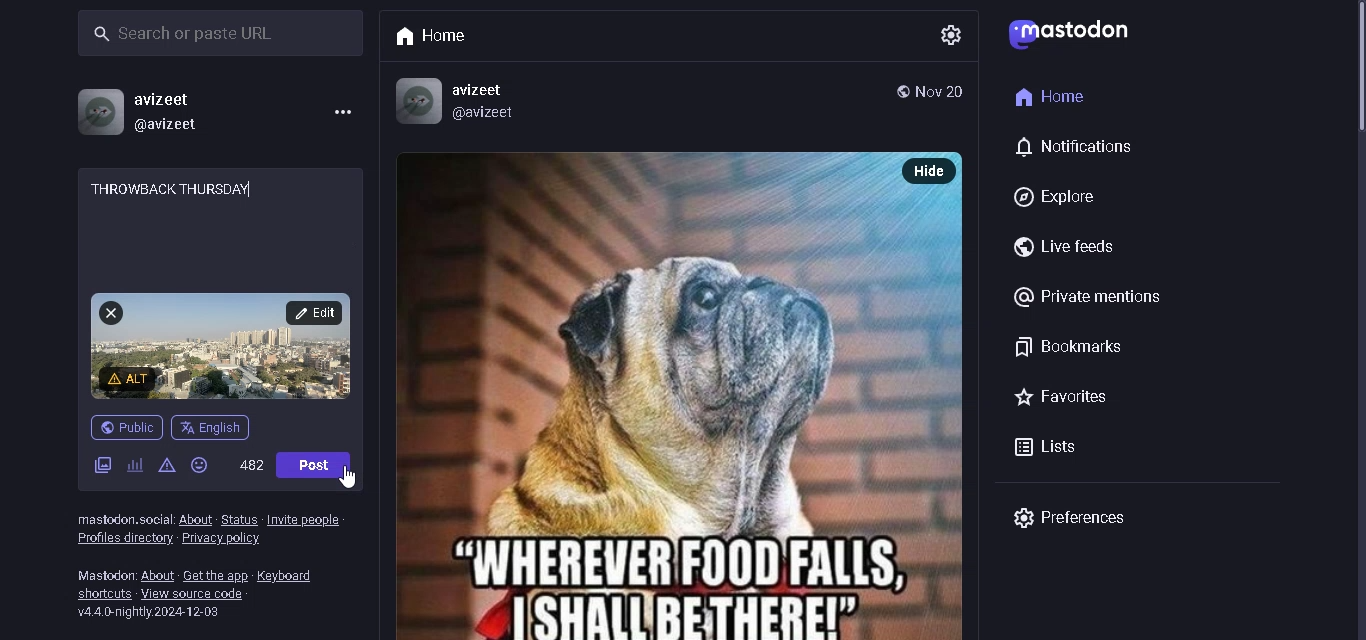 The width and height of the screenshot is (1366, 640). What do you see at coordinates (317, 466) in the screenshot?
I see `Post` at bounding box center [317, 466].